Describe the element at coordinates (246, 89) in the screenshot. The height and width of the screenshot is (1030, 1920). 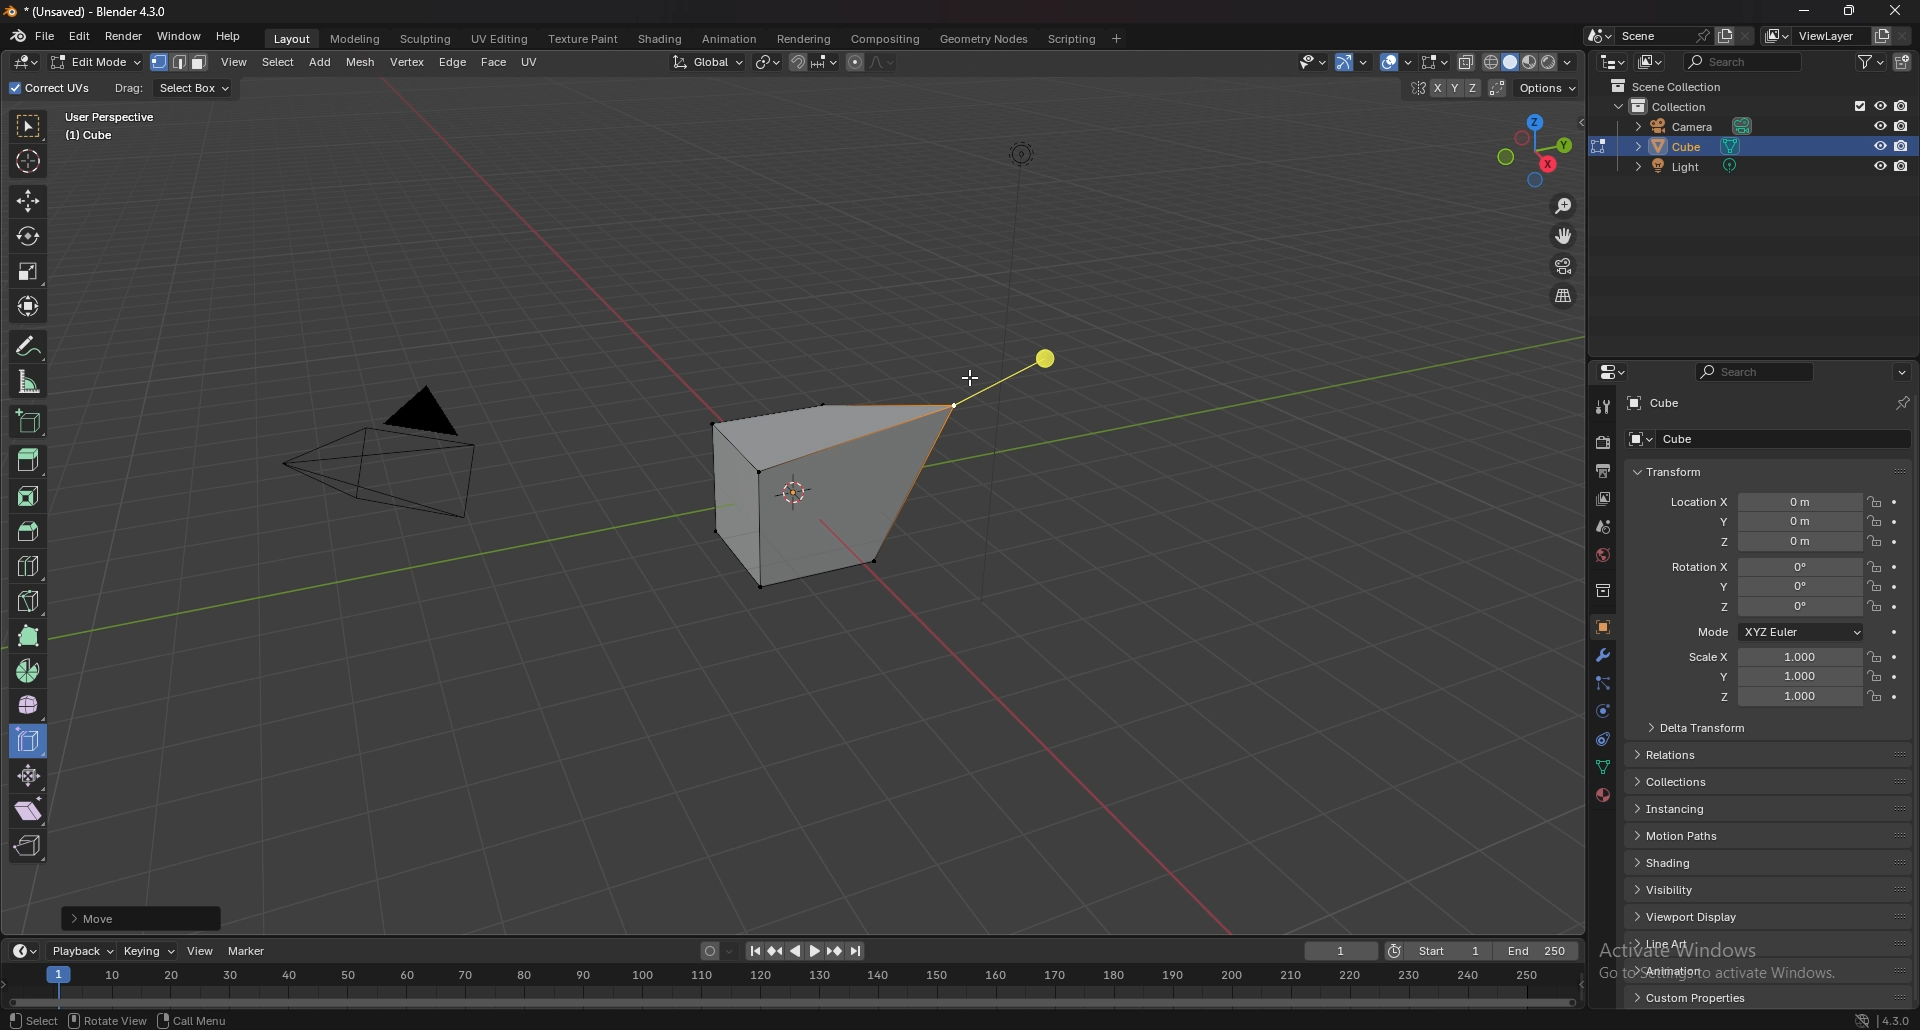
I see `info` at that location.